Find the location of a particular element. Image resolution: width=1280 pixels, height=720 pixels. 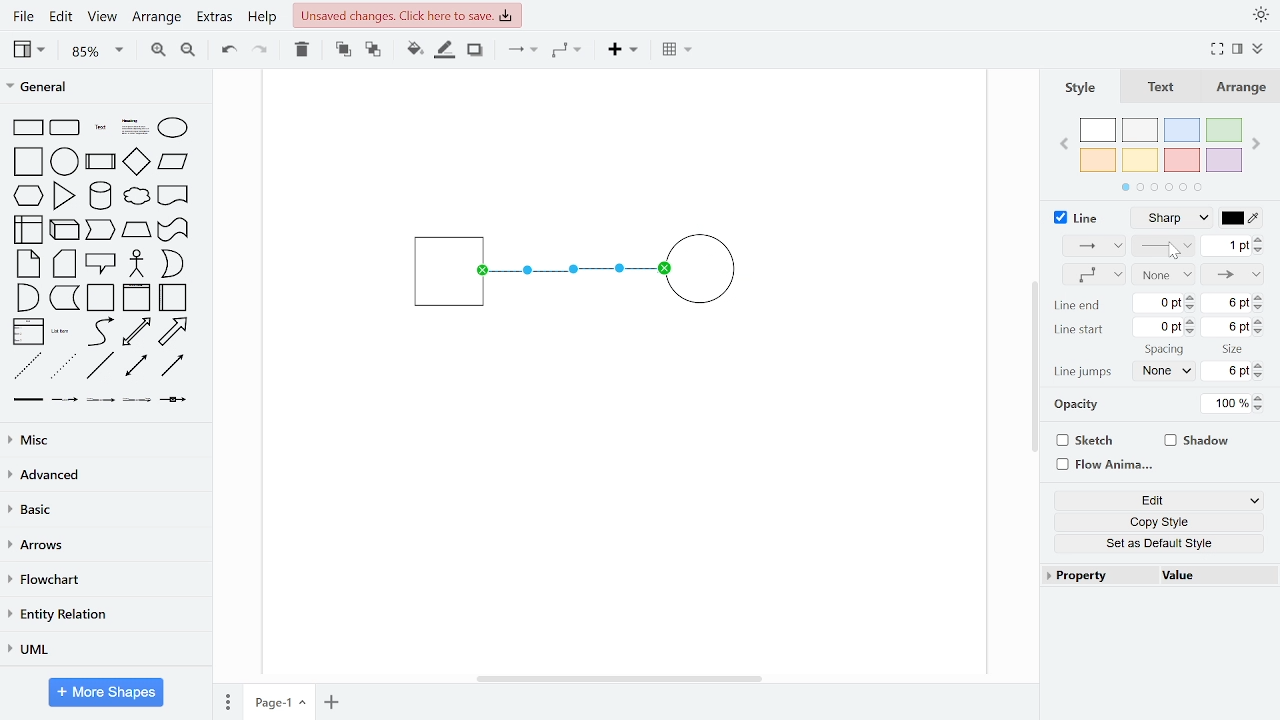

directional connector is located at coordinates (172, 365).